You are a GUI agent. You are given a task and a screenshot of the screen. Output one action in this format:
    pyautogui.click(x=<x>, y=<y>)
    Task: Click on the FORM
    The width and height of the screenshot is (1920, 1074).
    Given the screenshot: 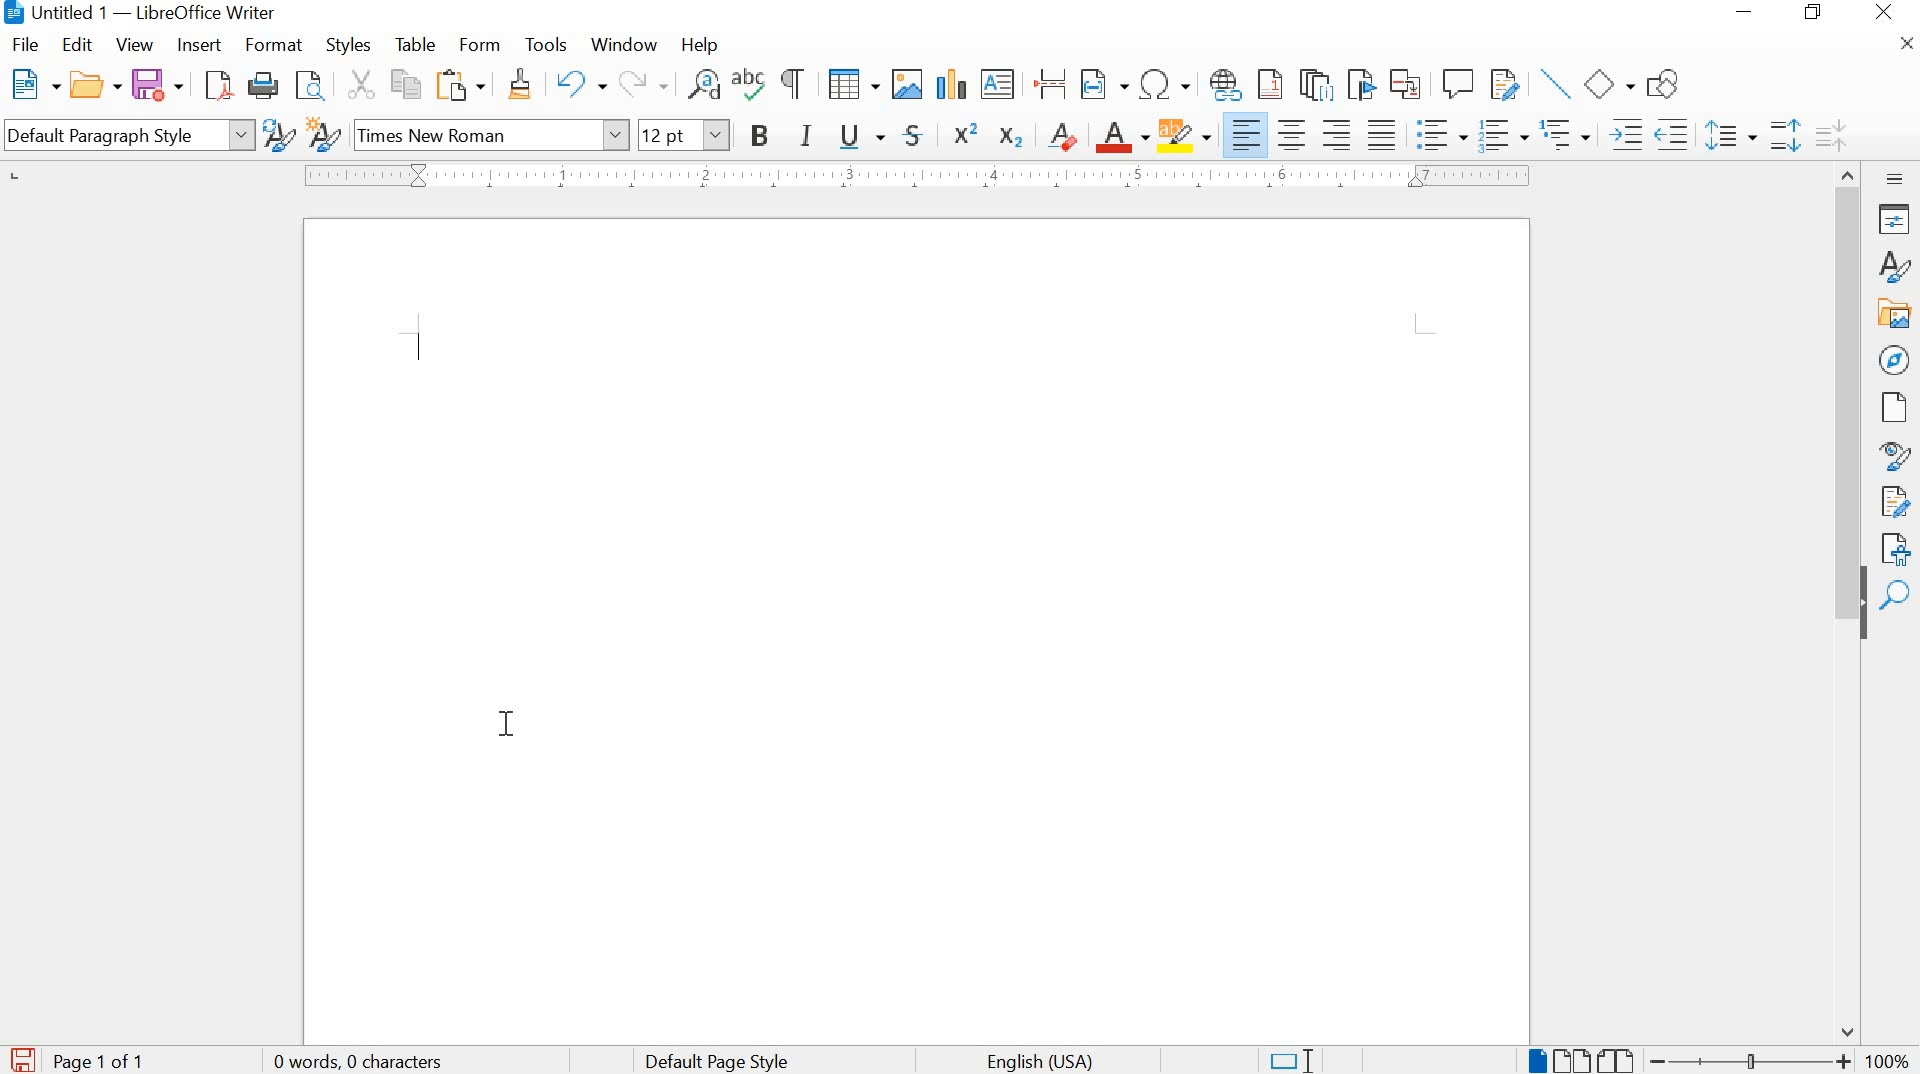 What is the action you would take?
    pyautogui.click(x=479, y=45)
    